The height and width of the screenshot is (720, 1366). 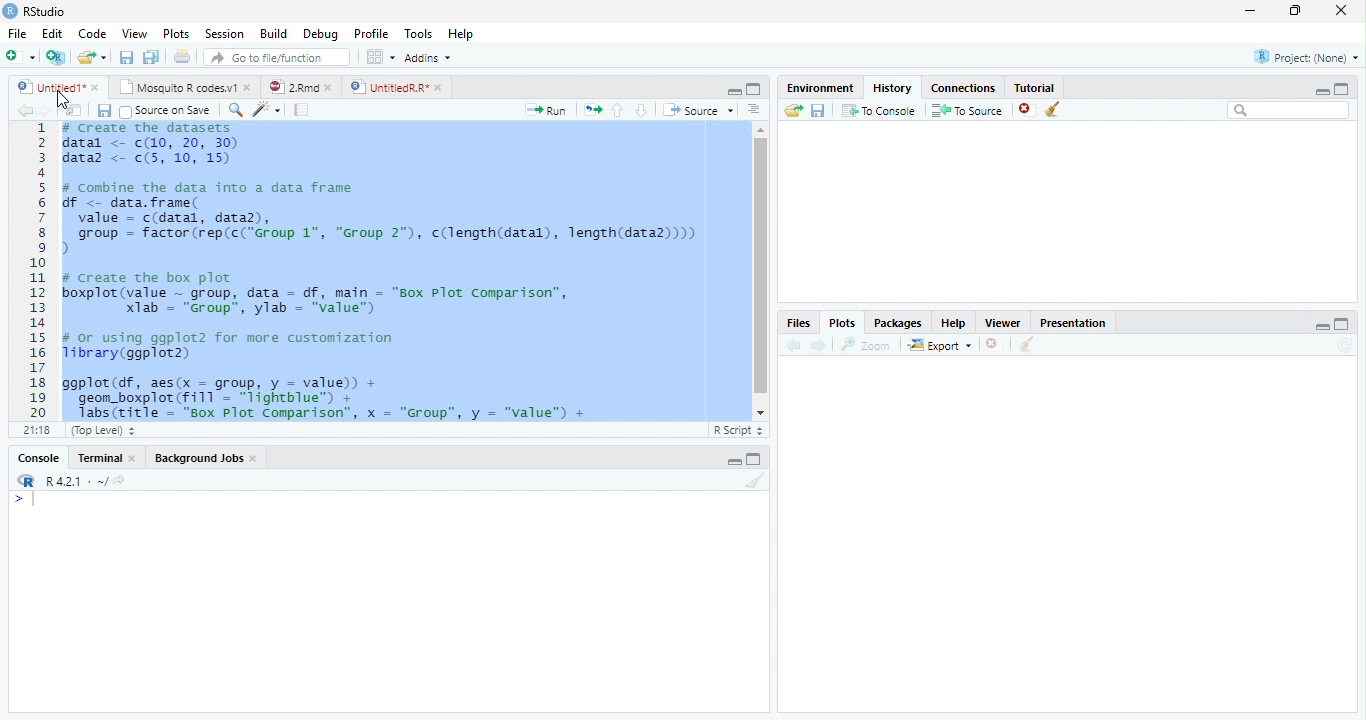 What do you see at coordinates (617, 110) in the screenshot?
I see `Go to previous section/chunk` at bounding box center [617, 110].